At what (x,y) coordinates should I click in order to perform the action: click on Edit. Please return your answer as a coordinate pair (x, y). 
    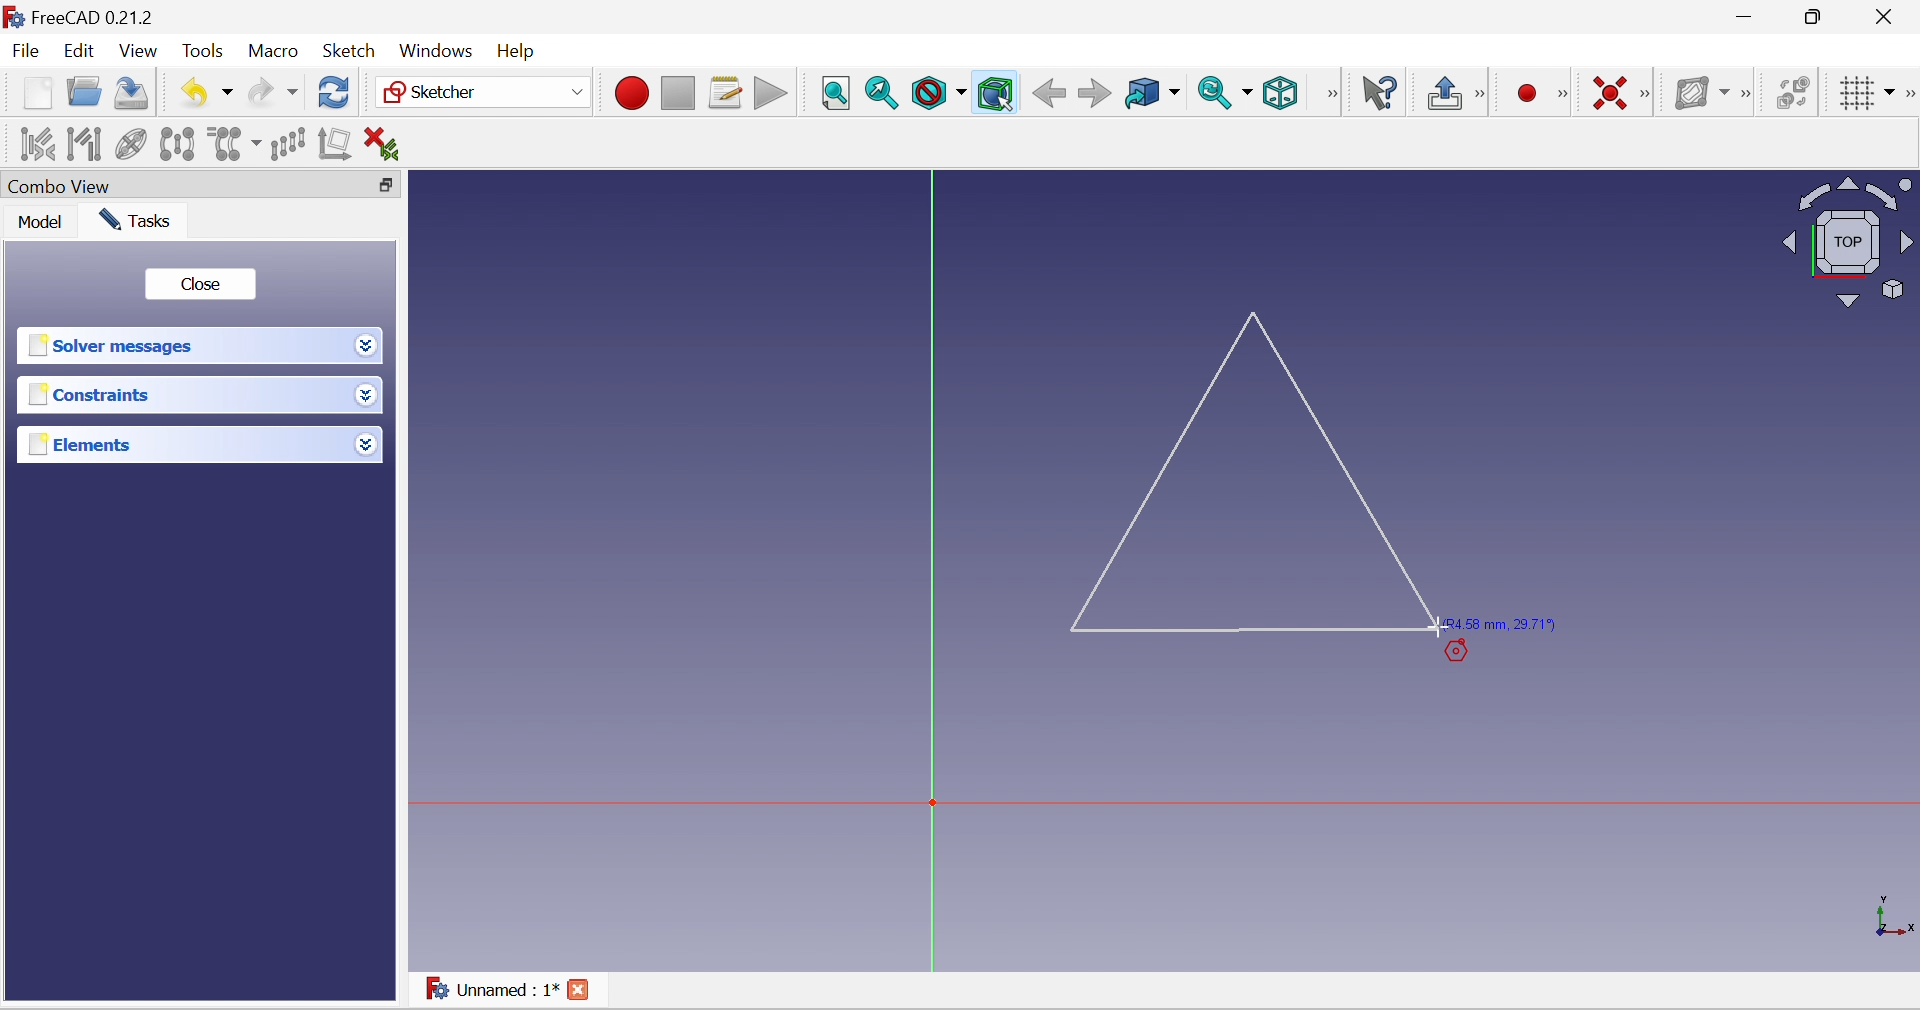
    Looking at the image, I should click on (78, 49).